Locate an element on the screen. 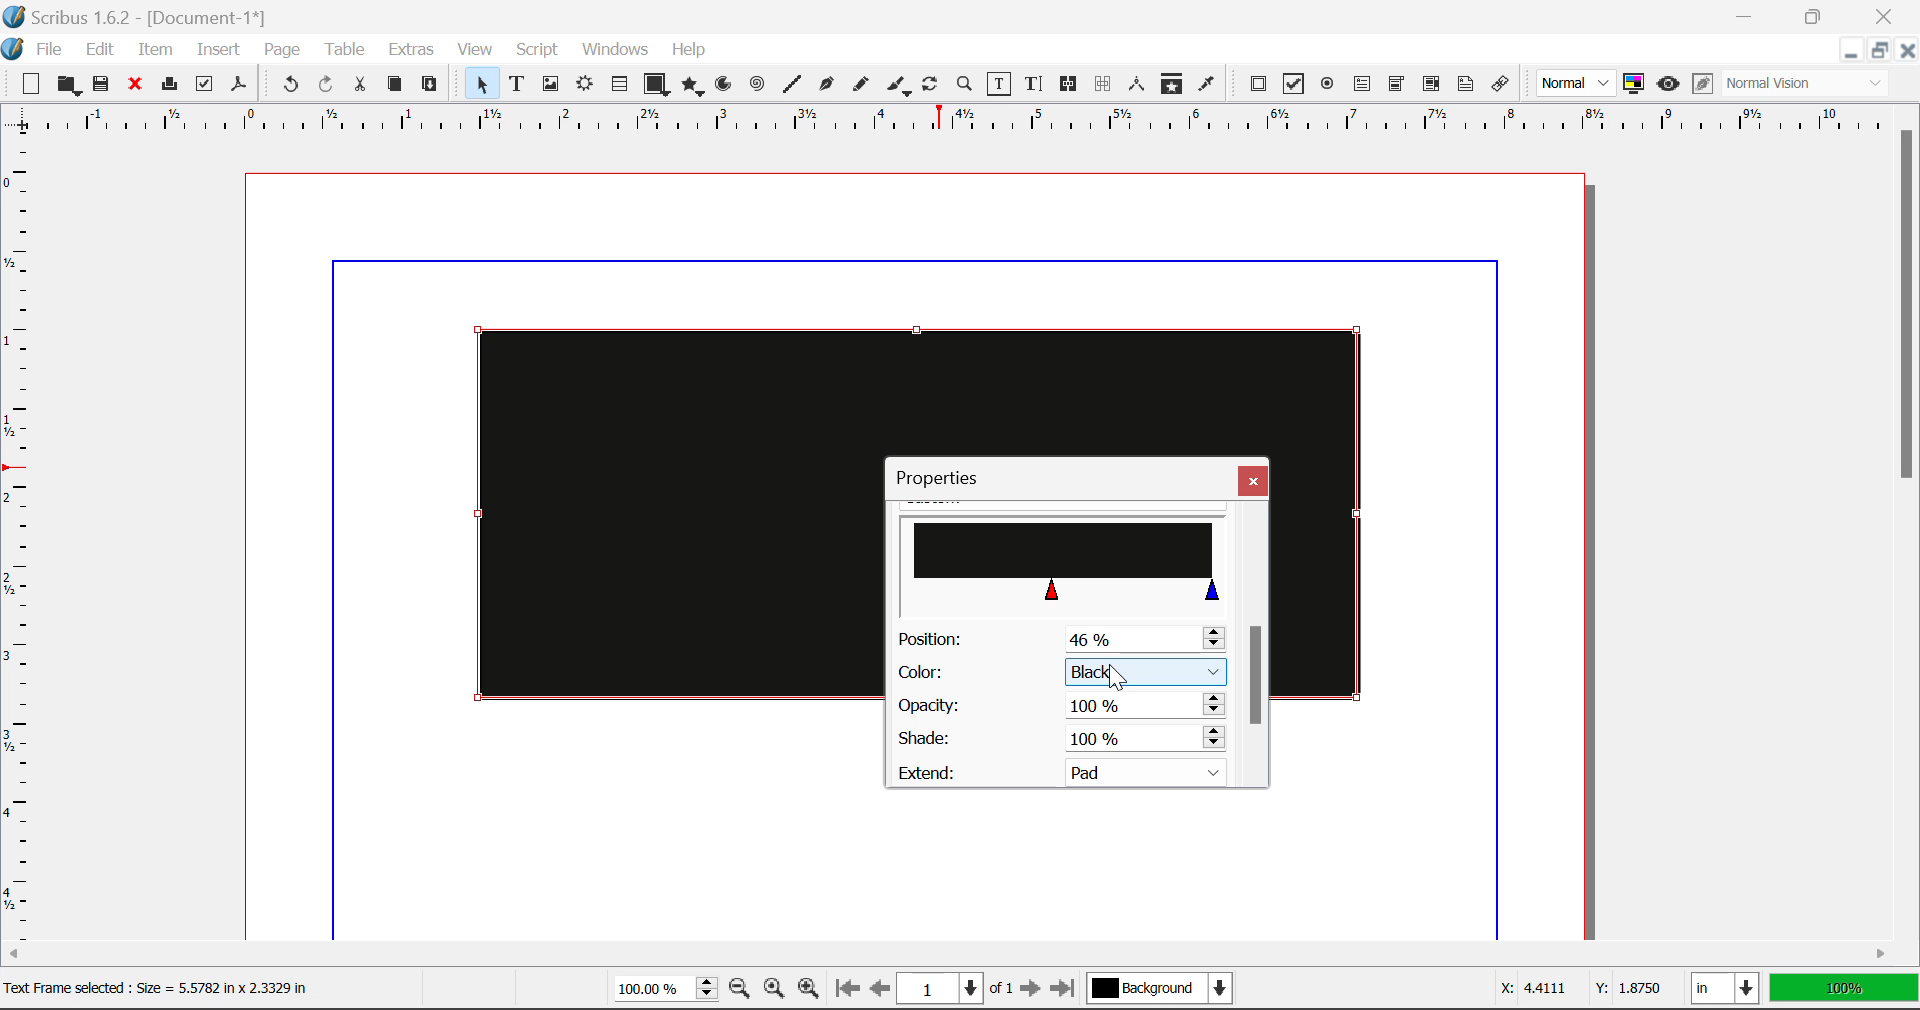  Visual Appearance Type is located at coordinates (1807, 85).